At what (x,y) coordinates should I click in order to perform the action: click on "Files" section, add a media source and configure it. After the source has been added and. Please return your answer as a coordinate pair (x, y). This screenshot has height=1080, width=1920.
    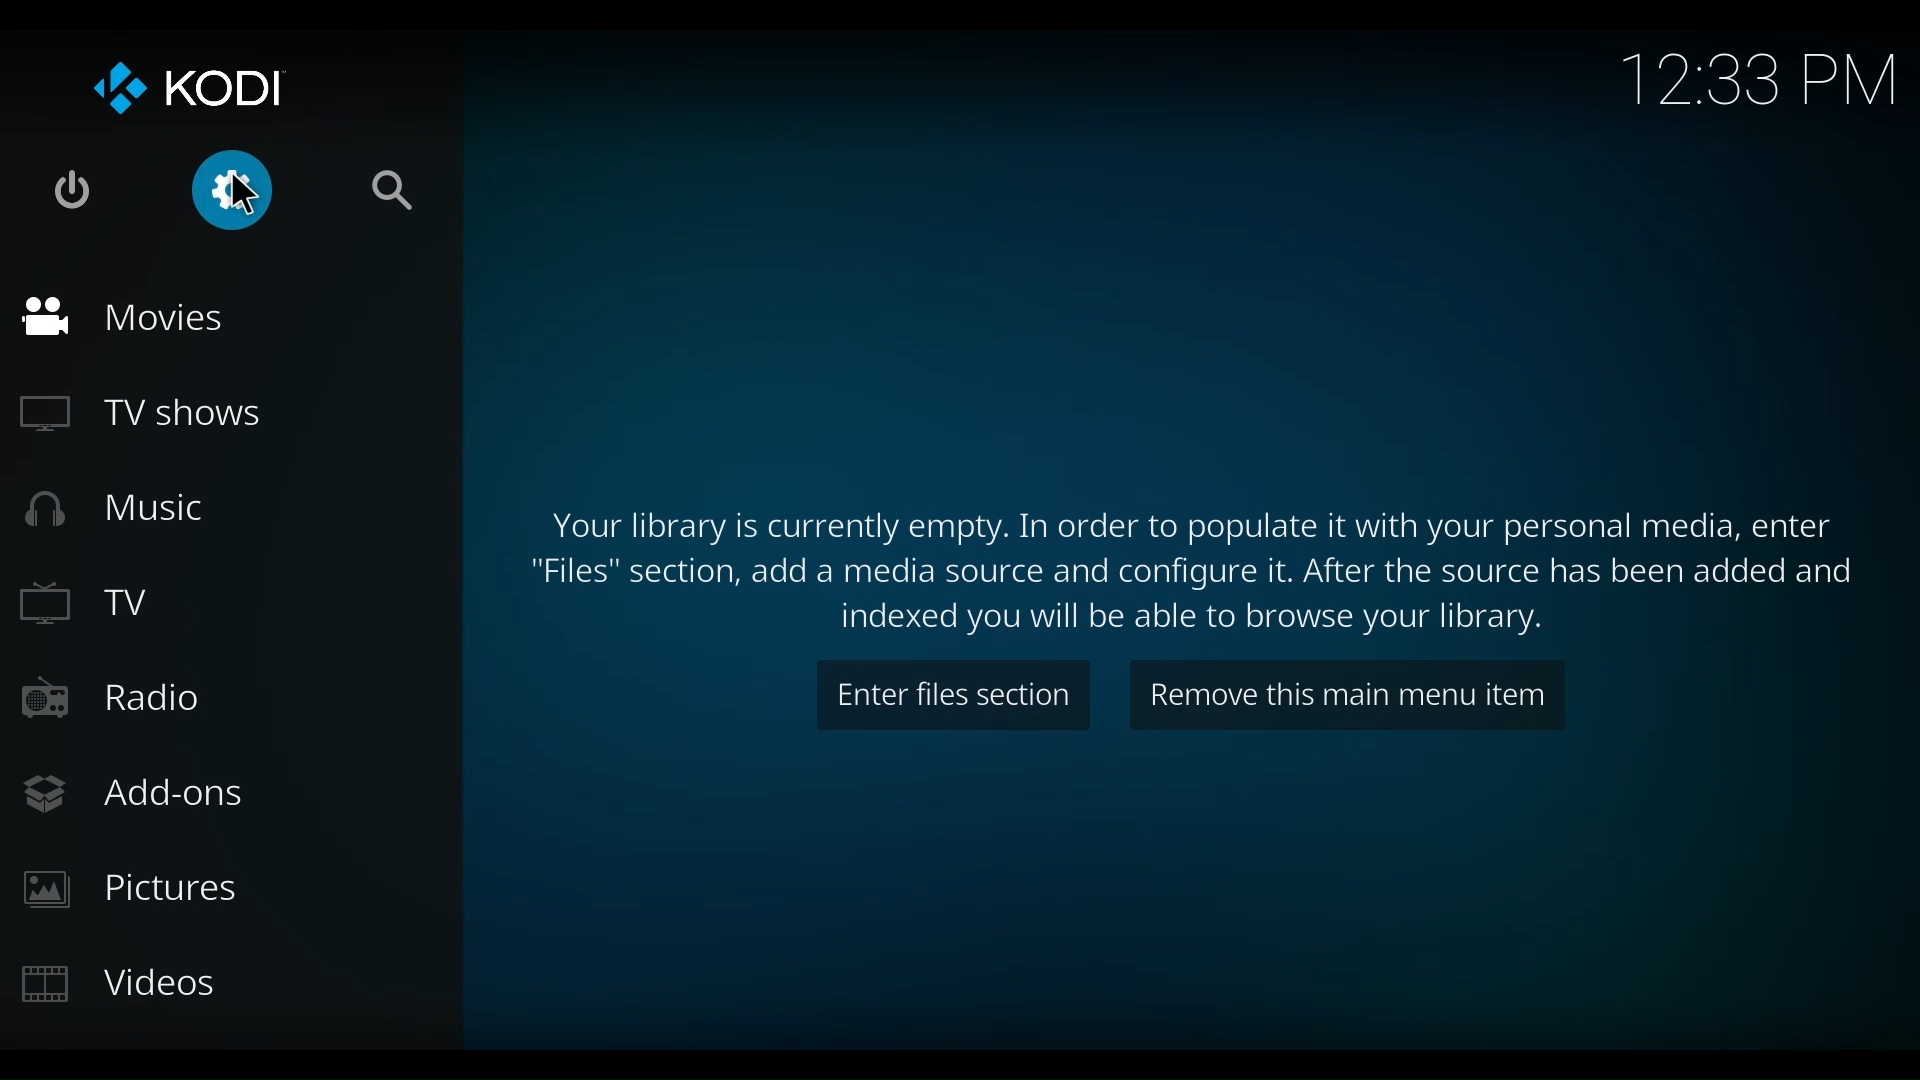
    Looking at the image, I should click on (1209, 573).